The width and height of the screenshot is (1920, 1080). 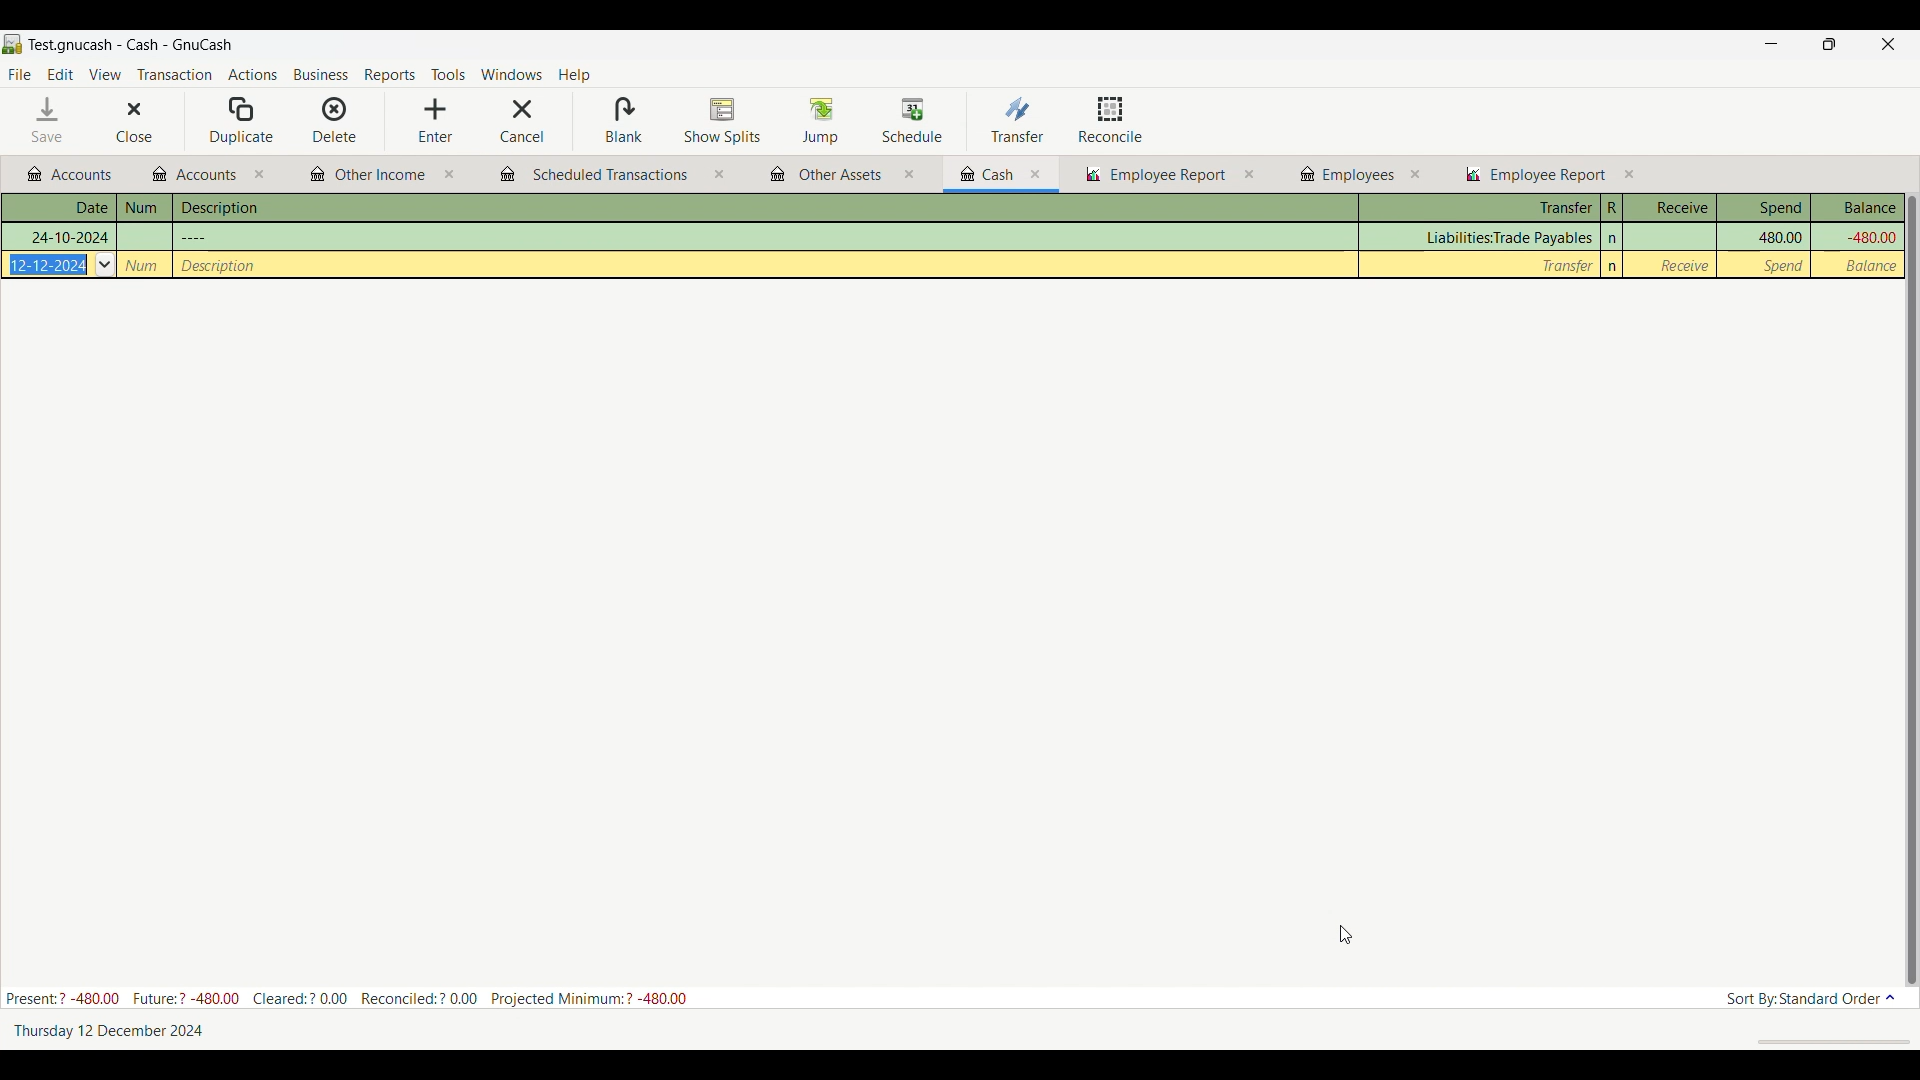 I want to click on Enter, so click(x=434, y=121).